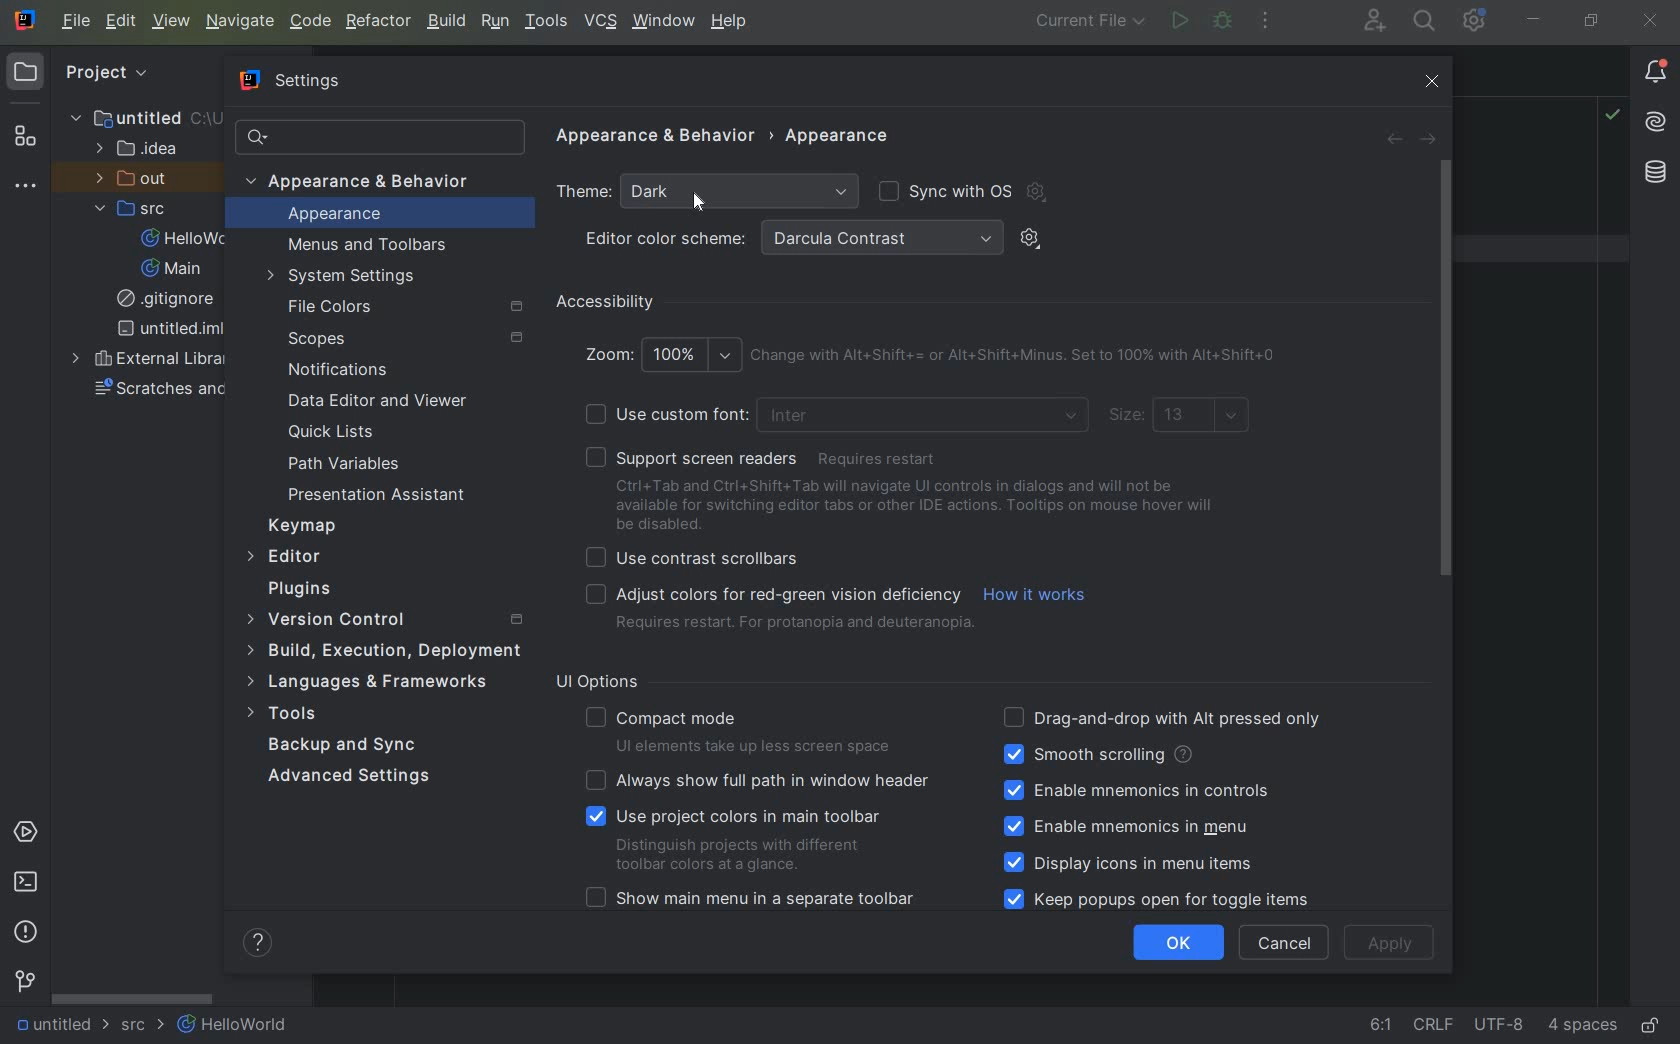  What do you see at coordinates (1381, 1026) in the screenshot?
I see `go to line 6:1` at bounding box center [1381, 1026].